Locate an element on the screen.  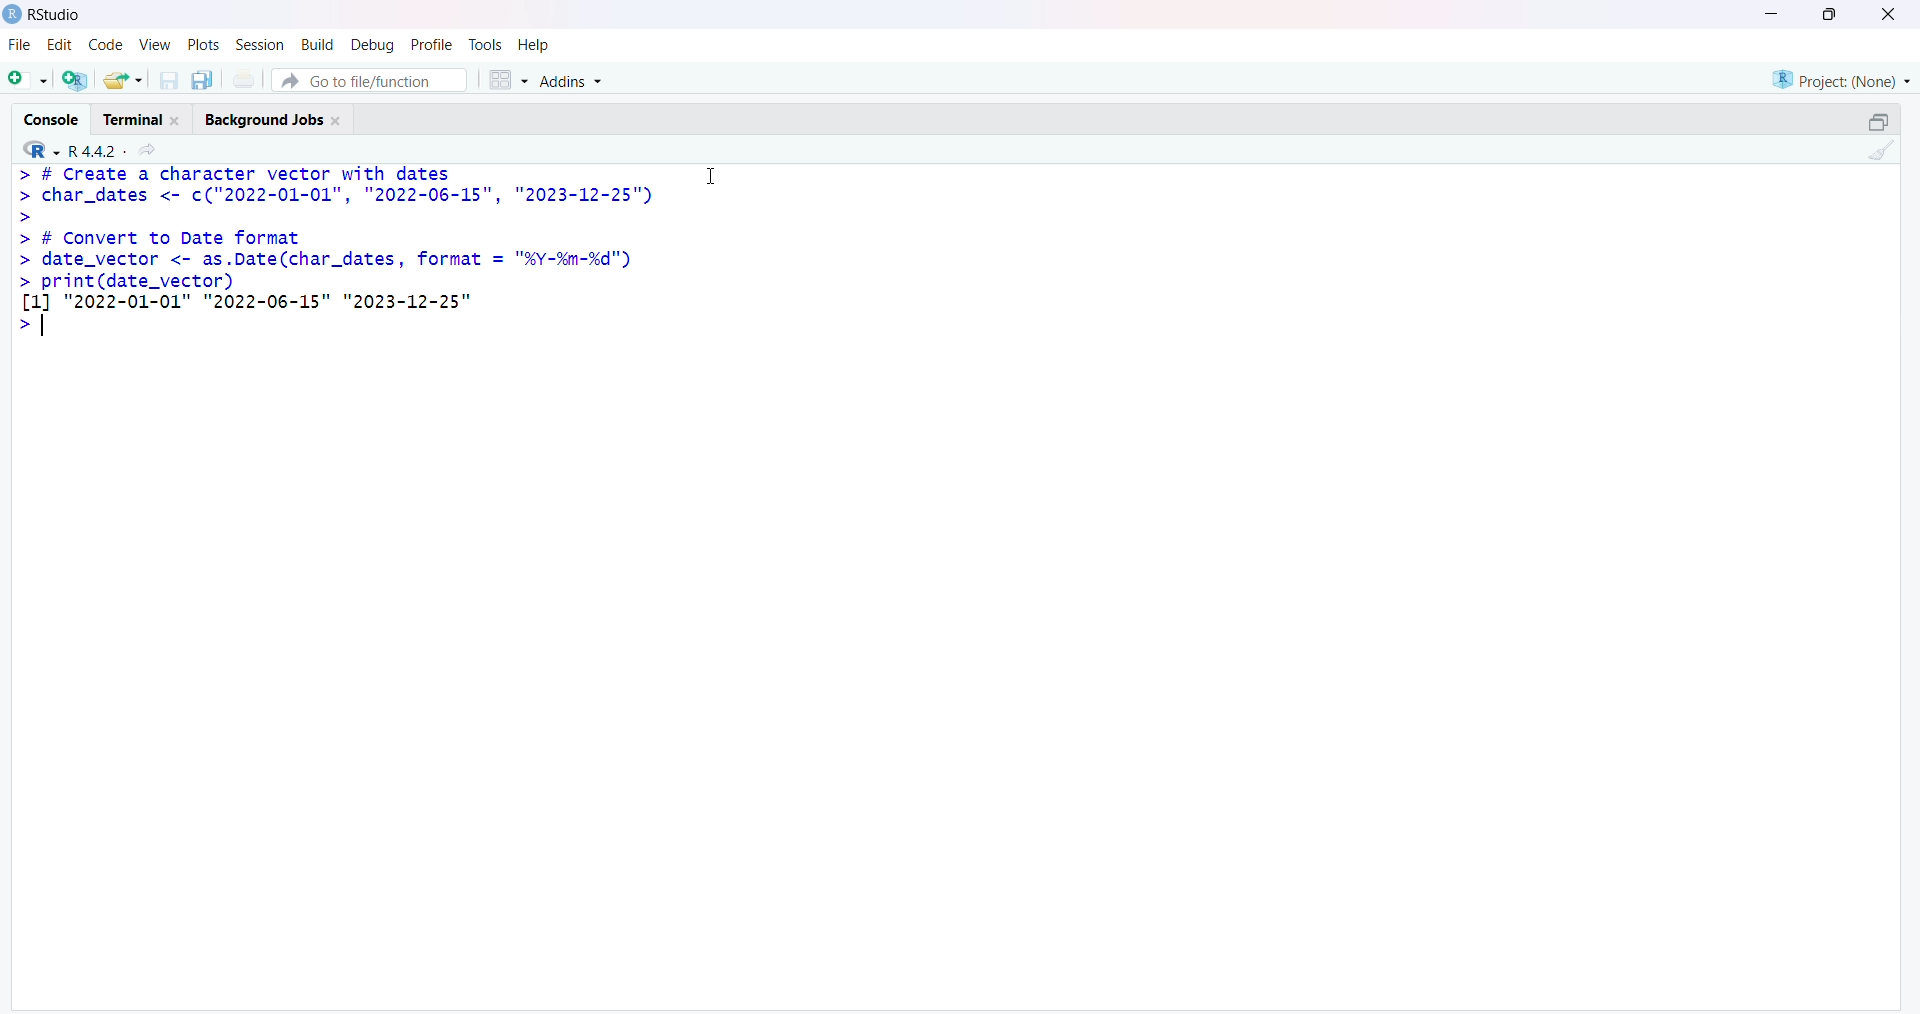
Clear console (Ctrl +L) is located at coordinates (1877, 155).